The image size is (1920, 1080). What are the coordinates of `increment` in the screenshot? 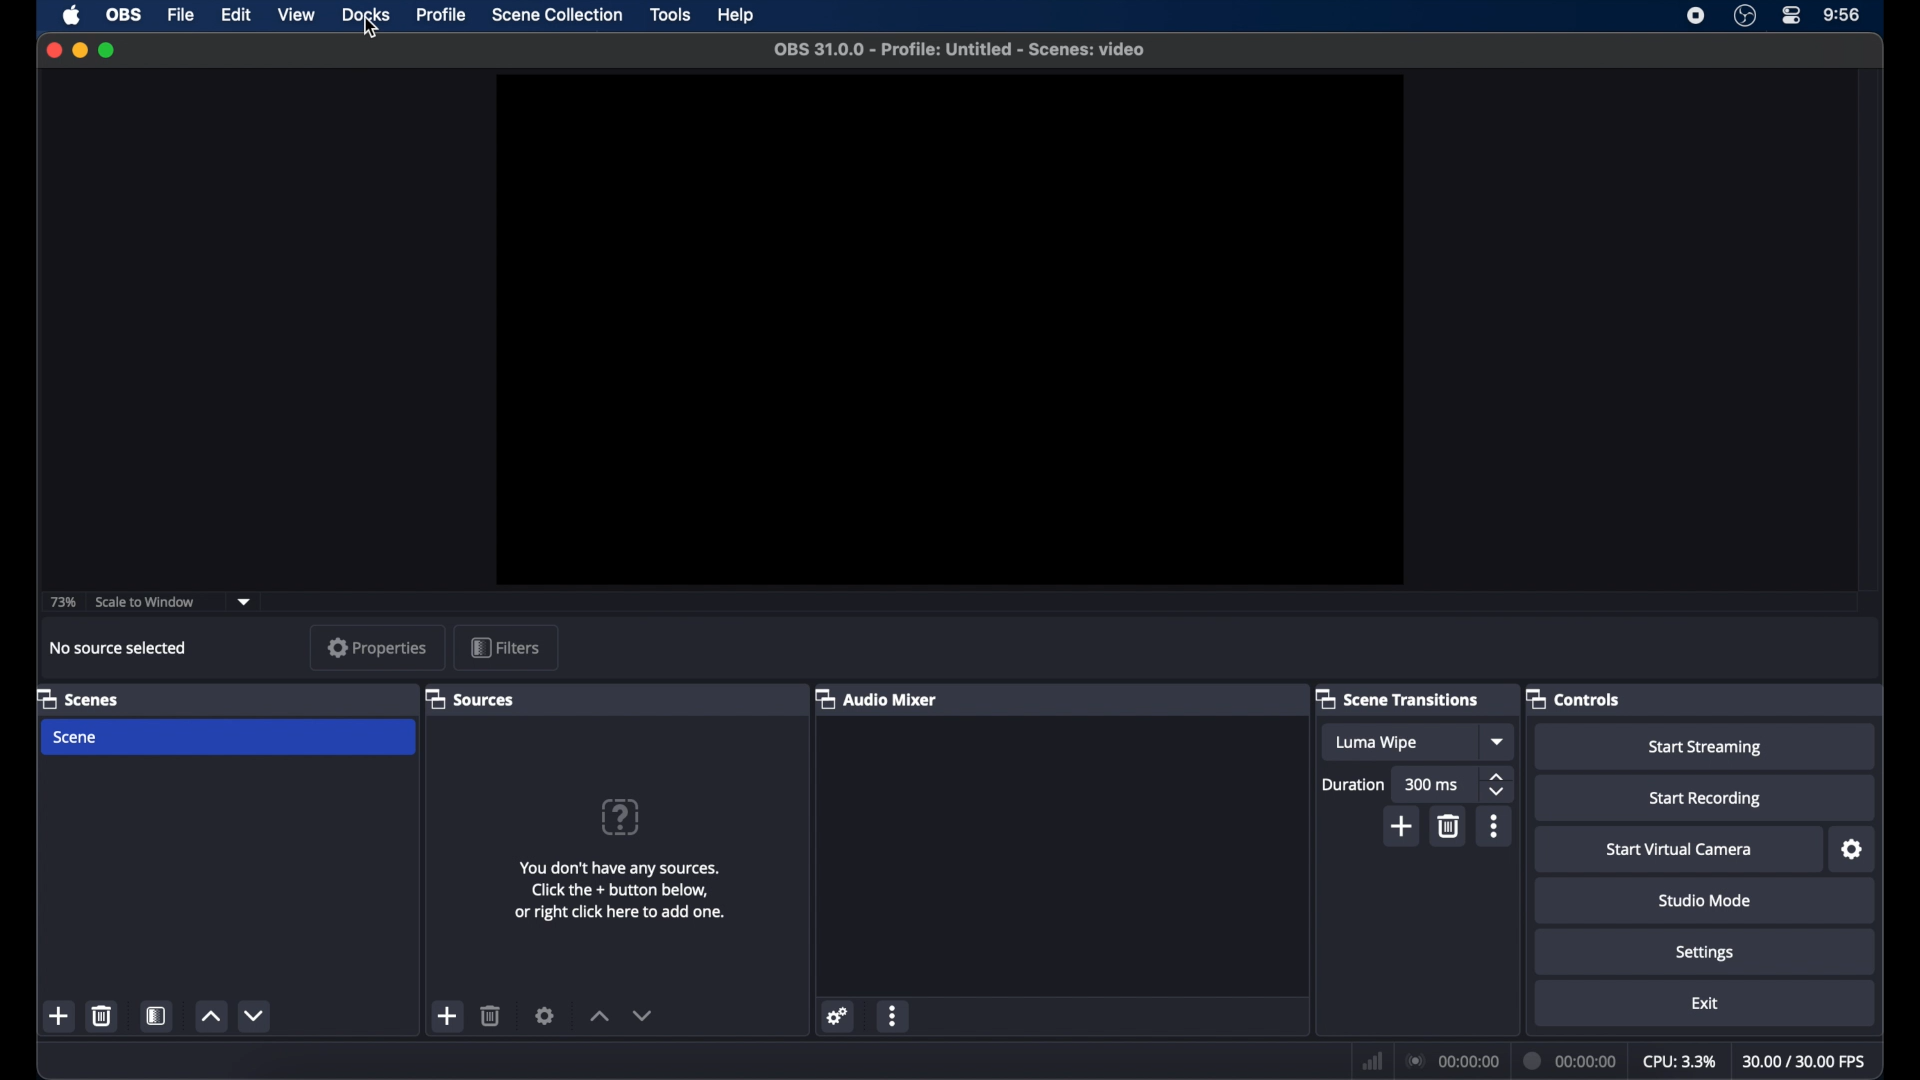 It's located at (599, 1016).